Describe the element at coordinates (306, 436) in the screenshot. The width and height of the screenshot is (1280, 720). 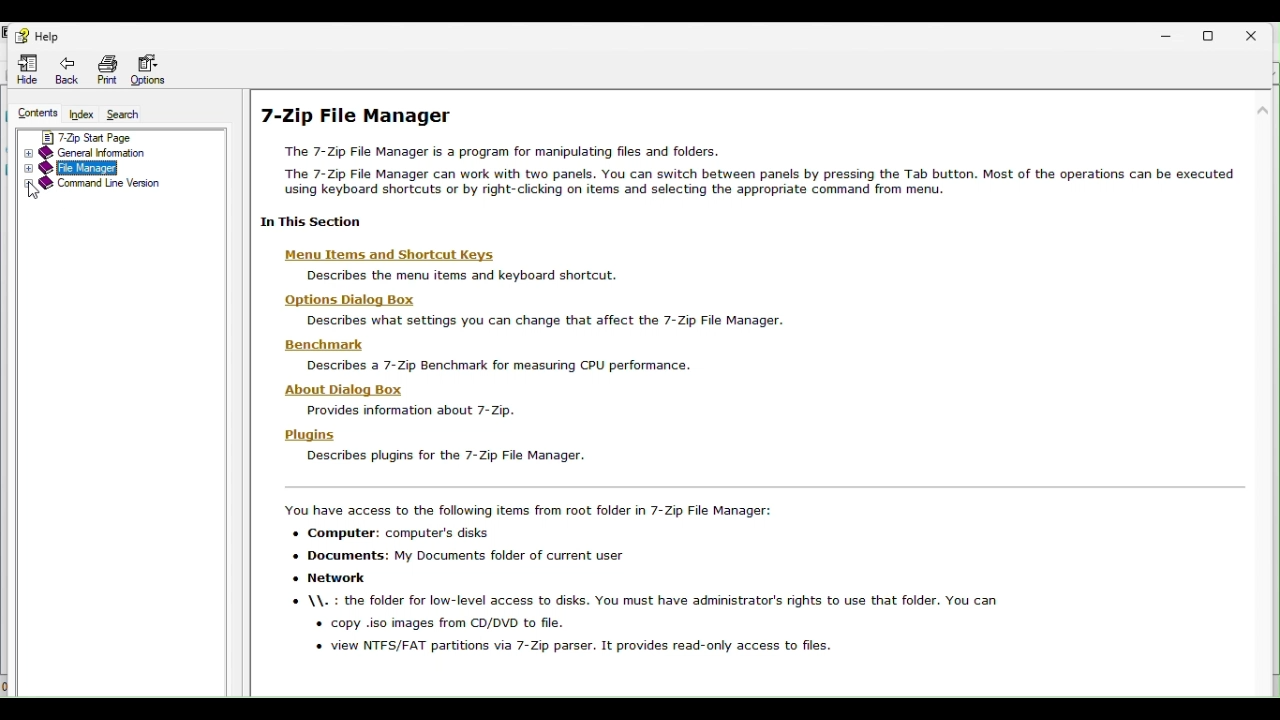
I see `plugins` at that location.